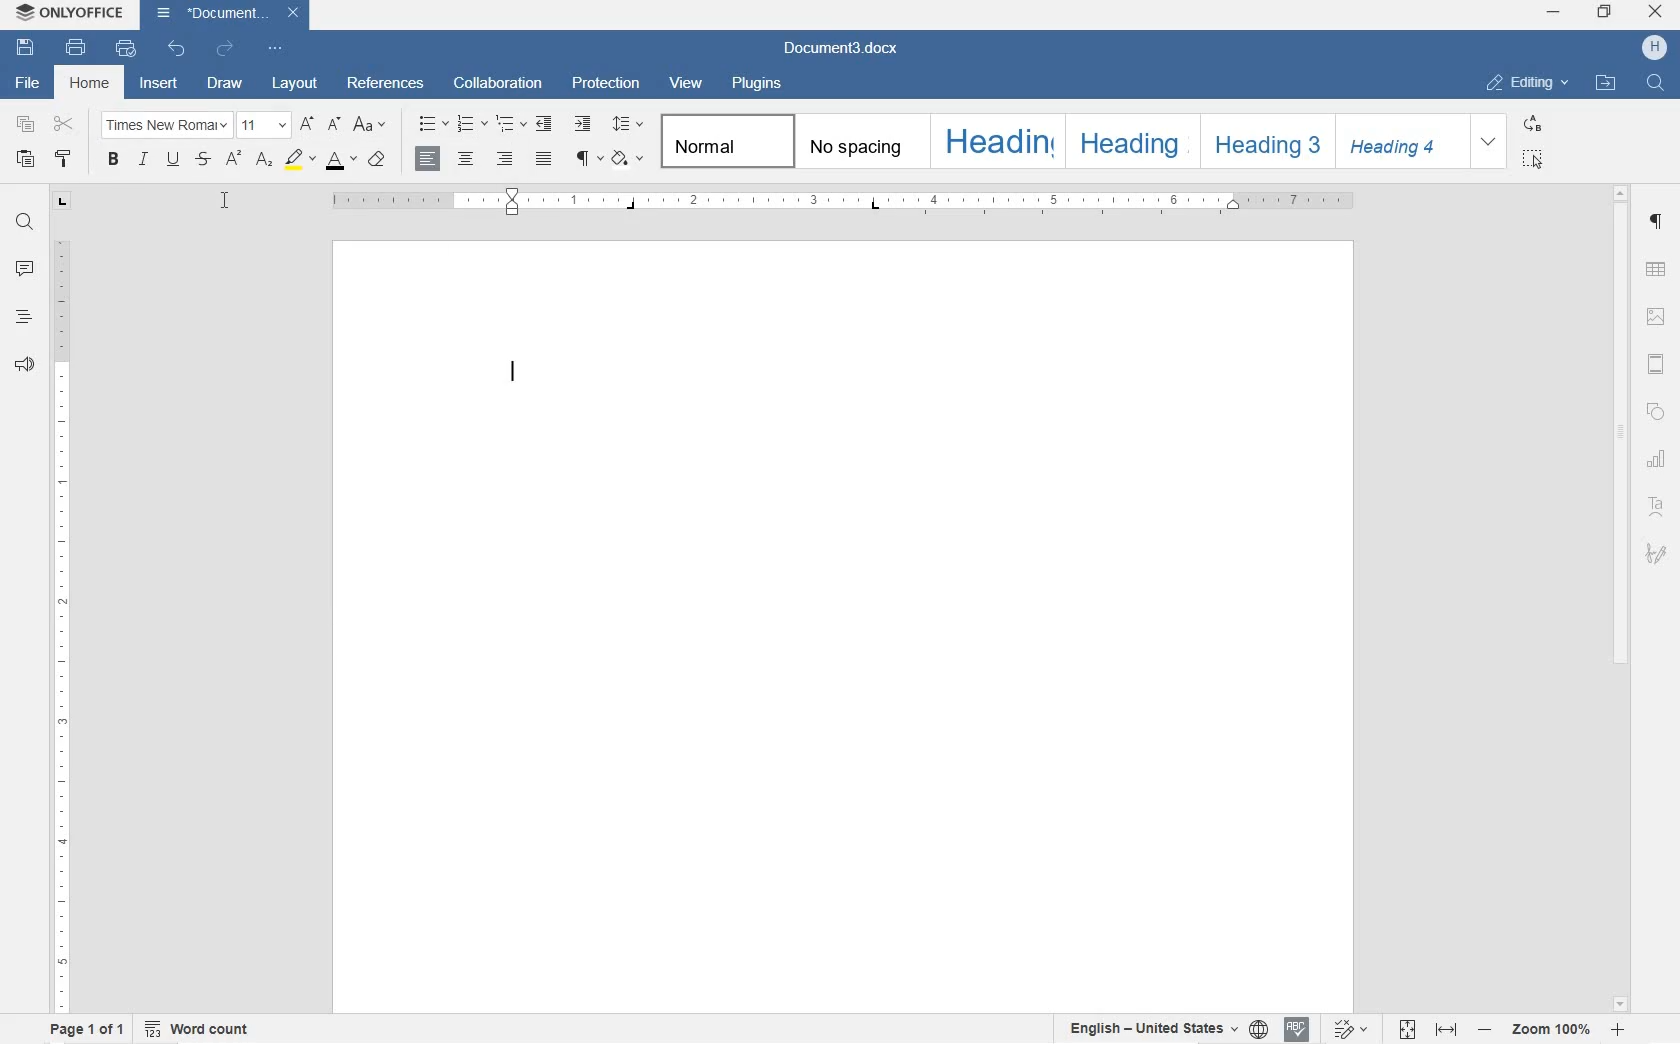  Describe the element at coordinates (1655, 269) in the screenshot. I see `TABLE` at that location.